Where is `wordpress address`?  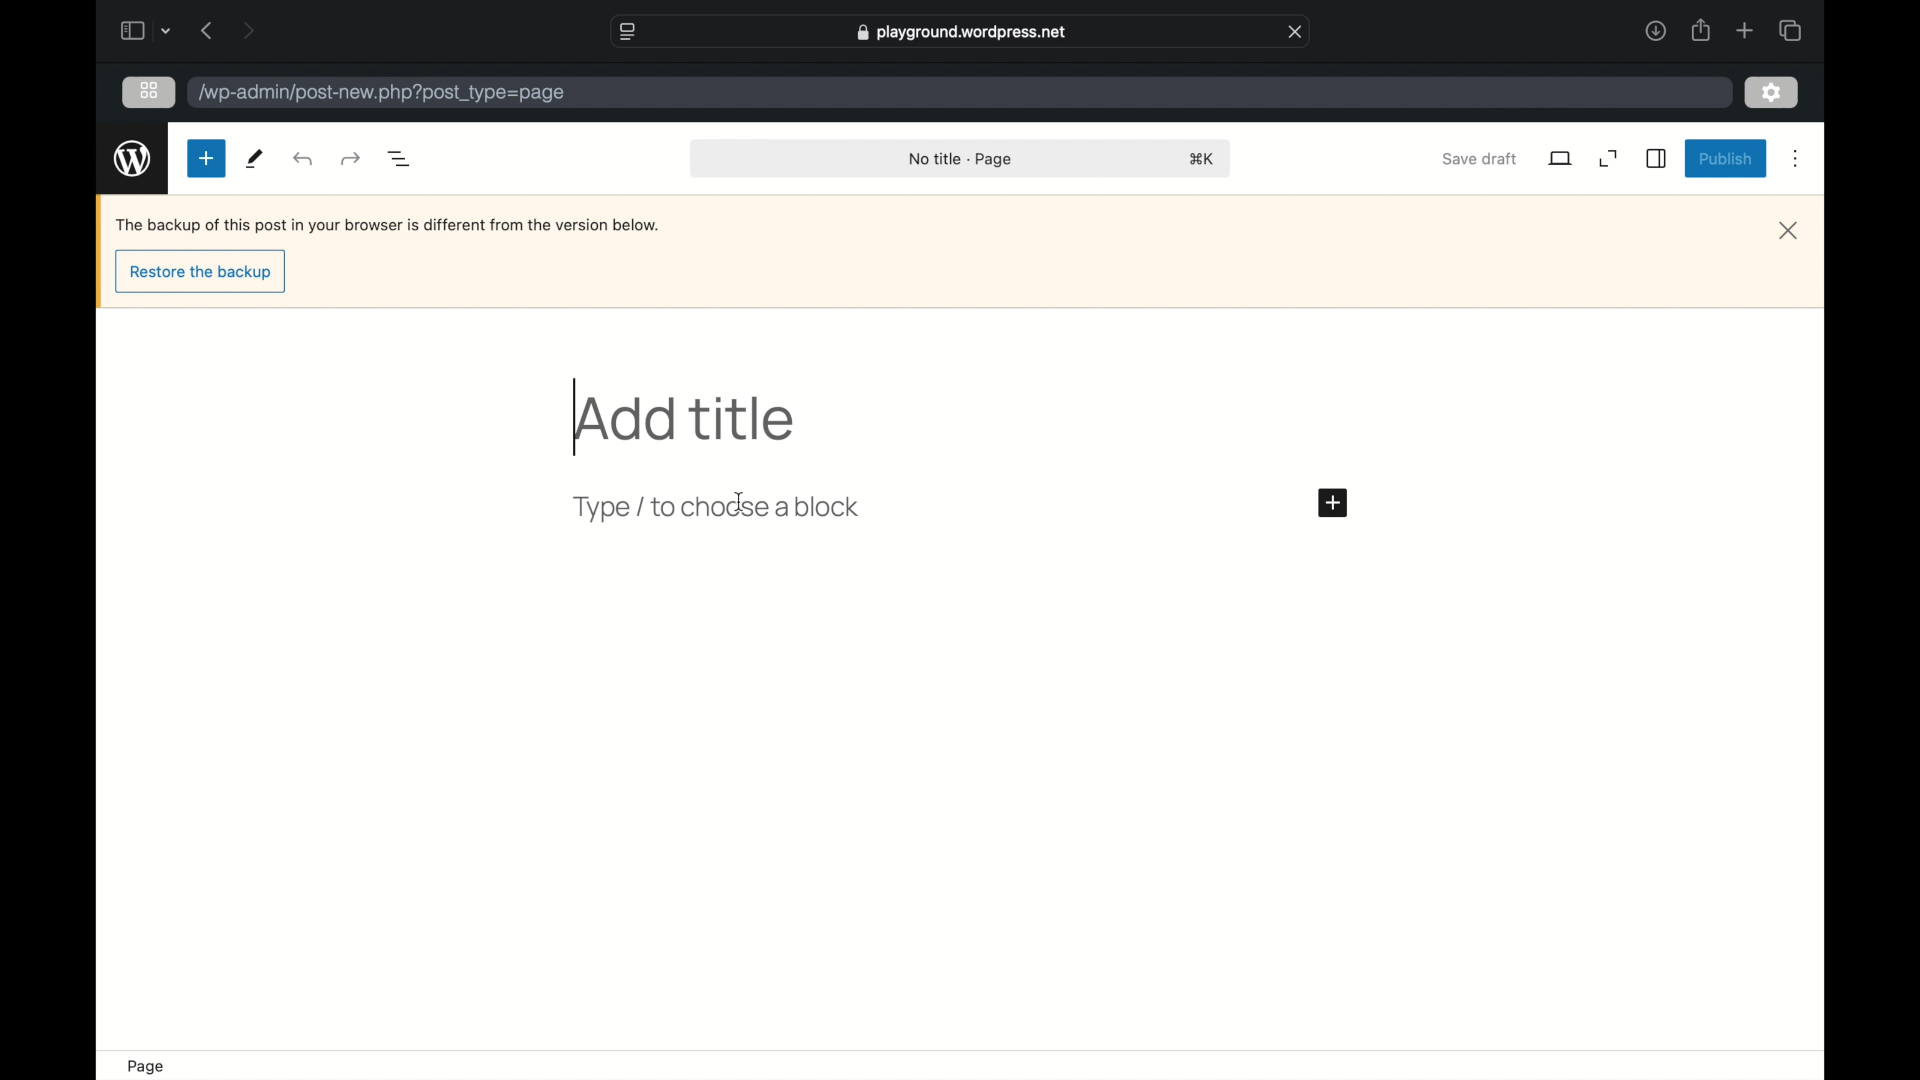 wordpress address is located at coordinates (382, 94).